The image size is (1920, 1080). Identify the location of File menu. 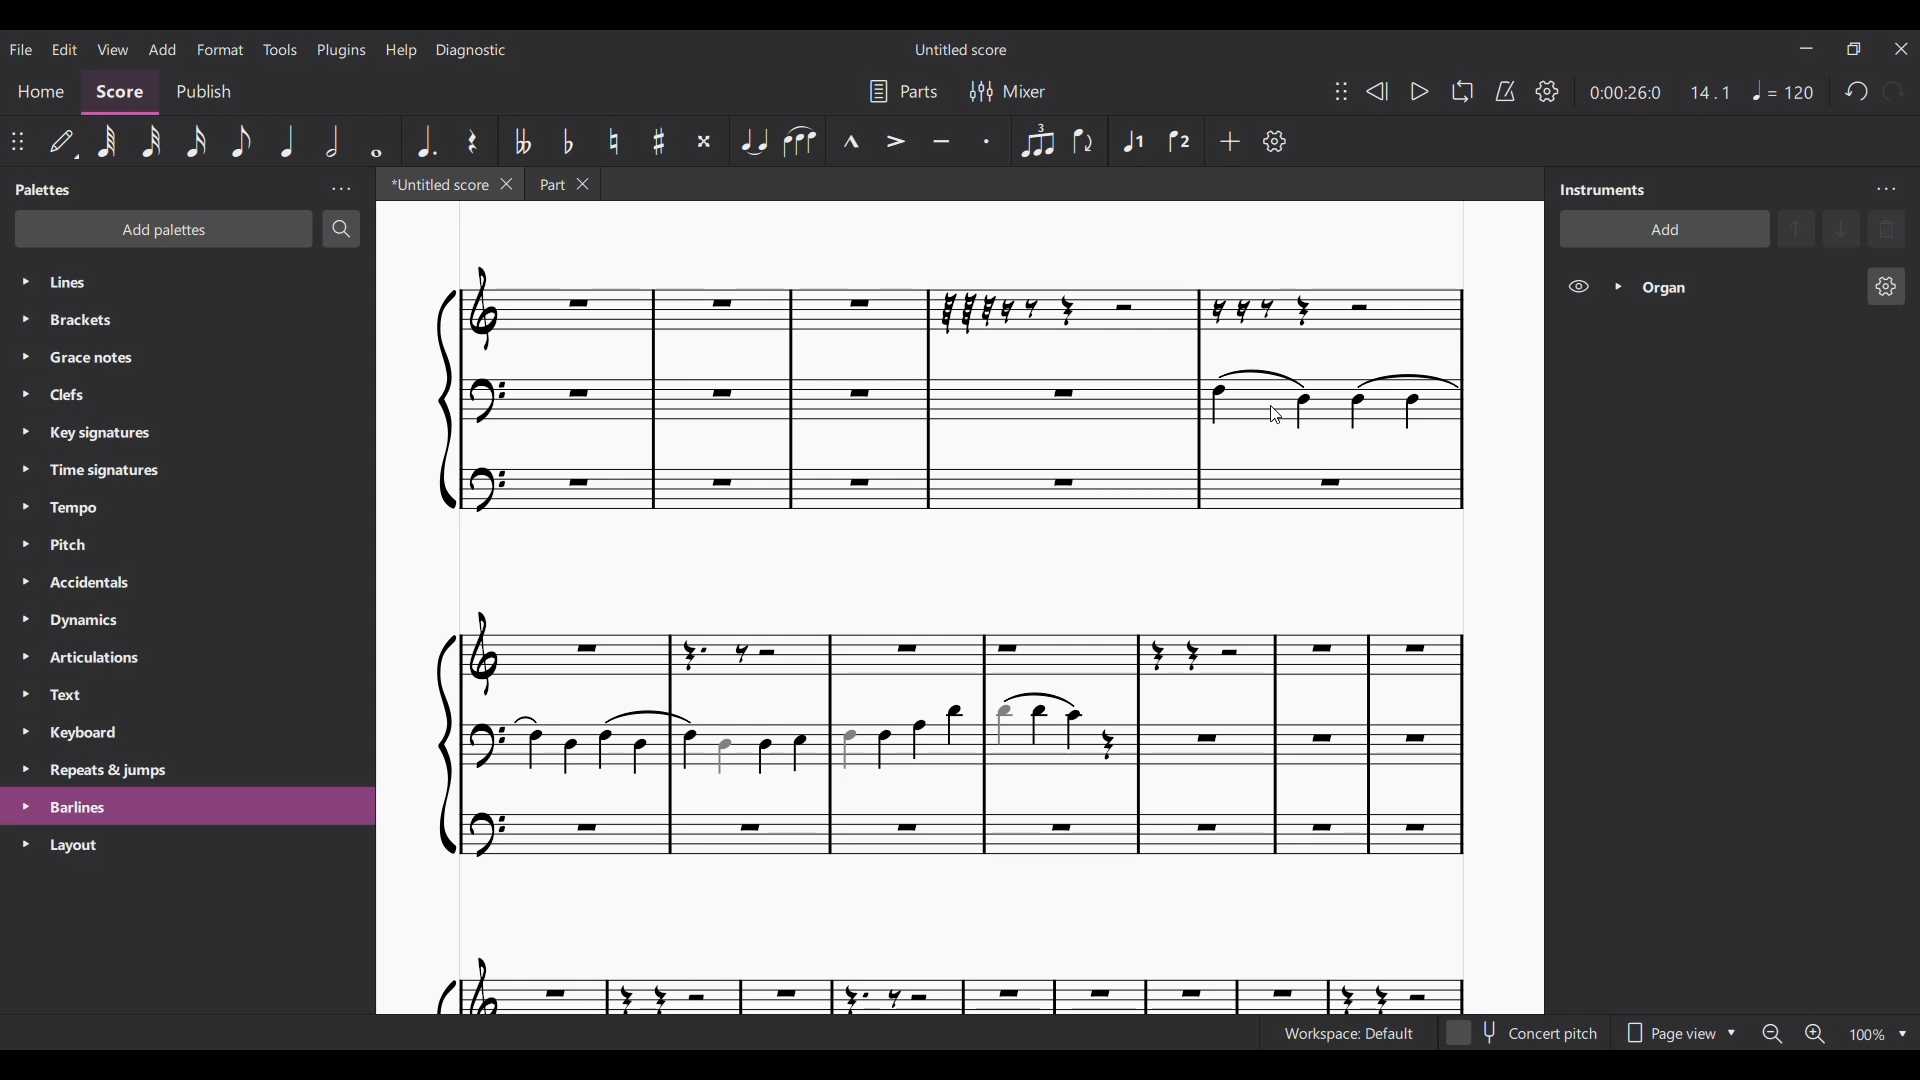
(21, 48).